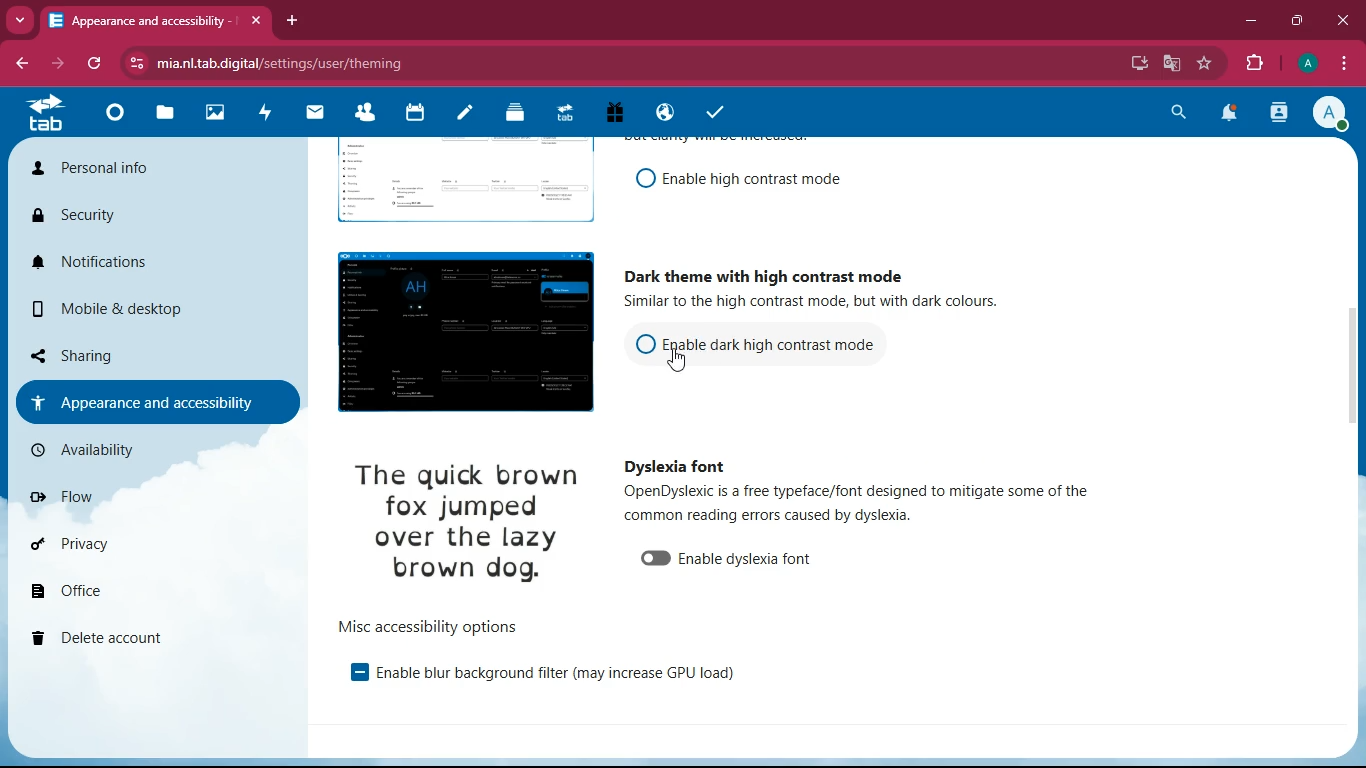 The image size is (1366, 768). What do you see at coordinates (682, 363) in the screenshot?
I see `cursor` at bounding box center [682, 363].